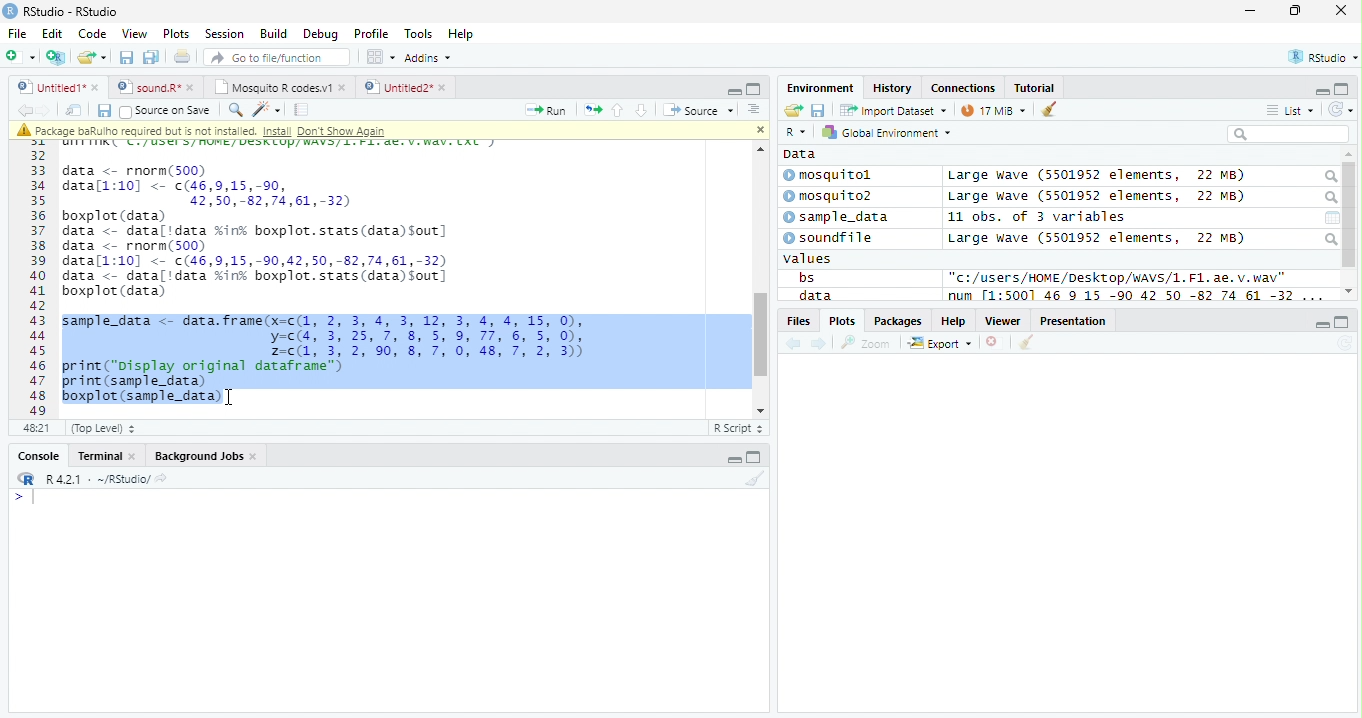 This screenshot has width=1362, height=718. Describe the element at coordinates (1138, 296) in the screenshot. I see `num (1:5001 46 9 15 -90 42 50 -82 74 61 -32 ...` at that location.